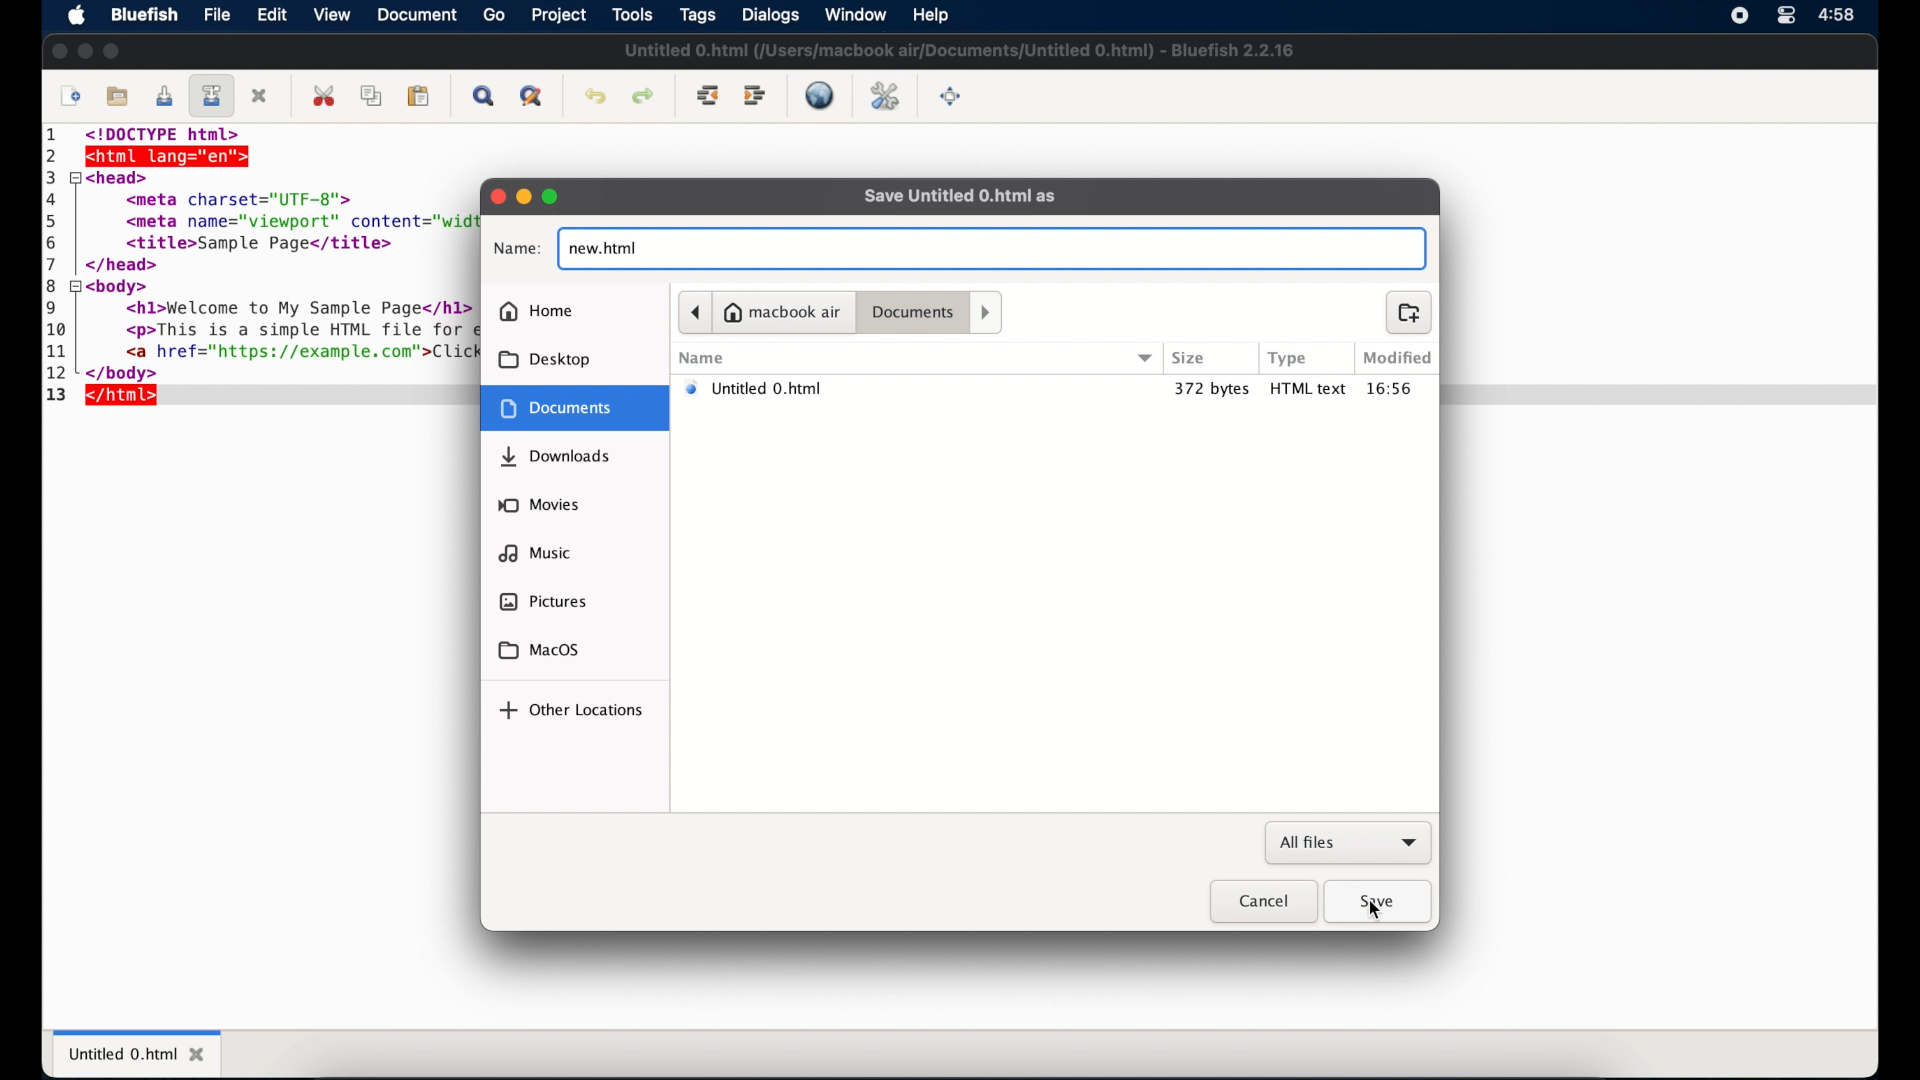 Image resolution: width=1920 pixels, height=1080 pixels. I want to click on untitled file name, so click(958, 50).